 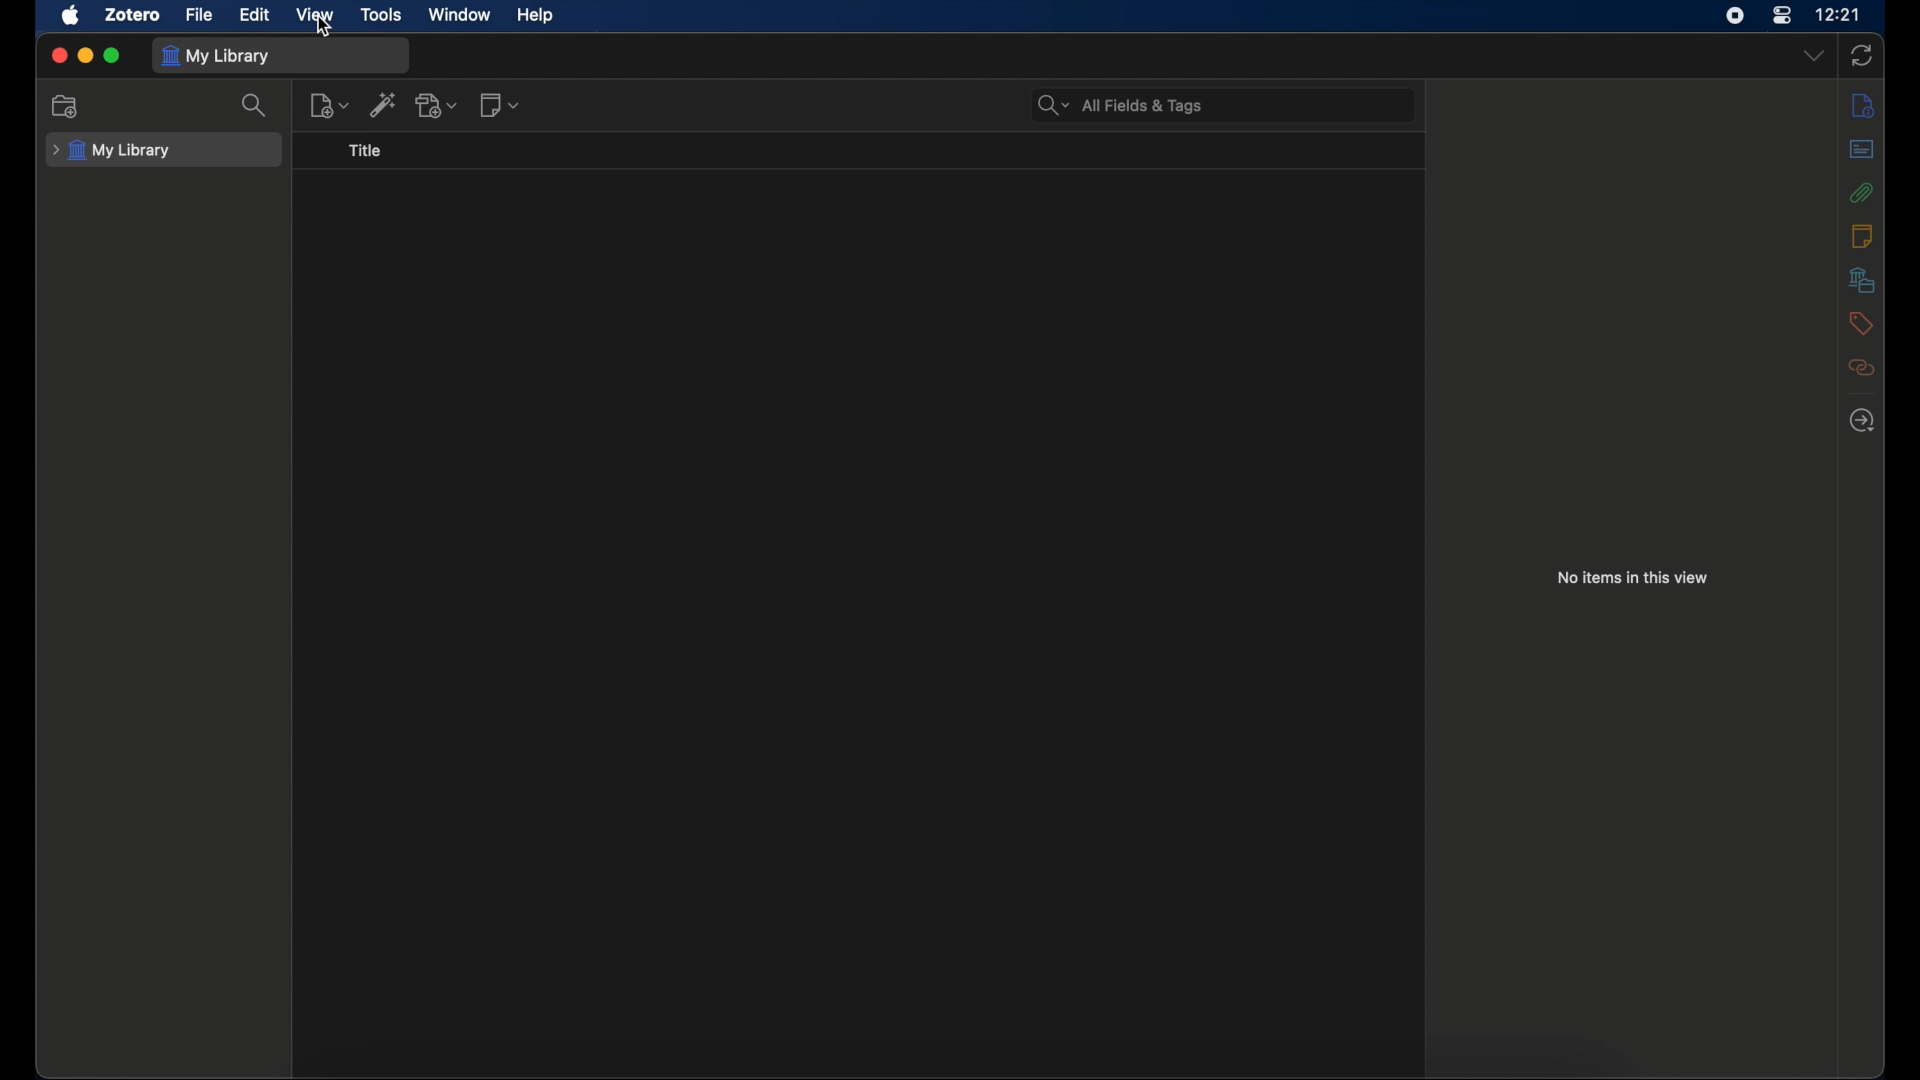 What do you see at coordinates (1781, 16) in the screenshot?
I see `control center` at bounding box center [1781, 16].